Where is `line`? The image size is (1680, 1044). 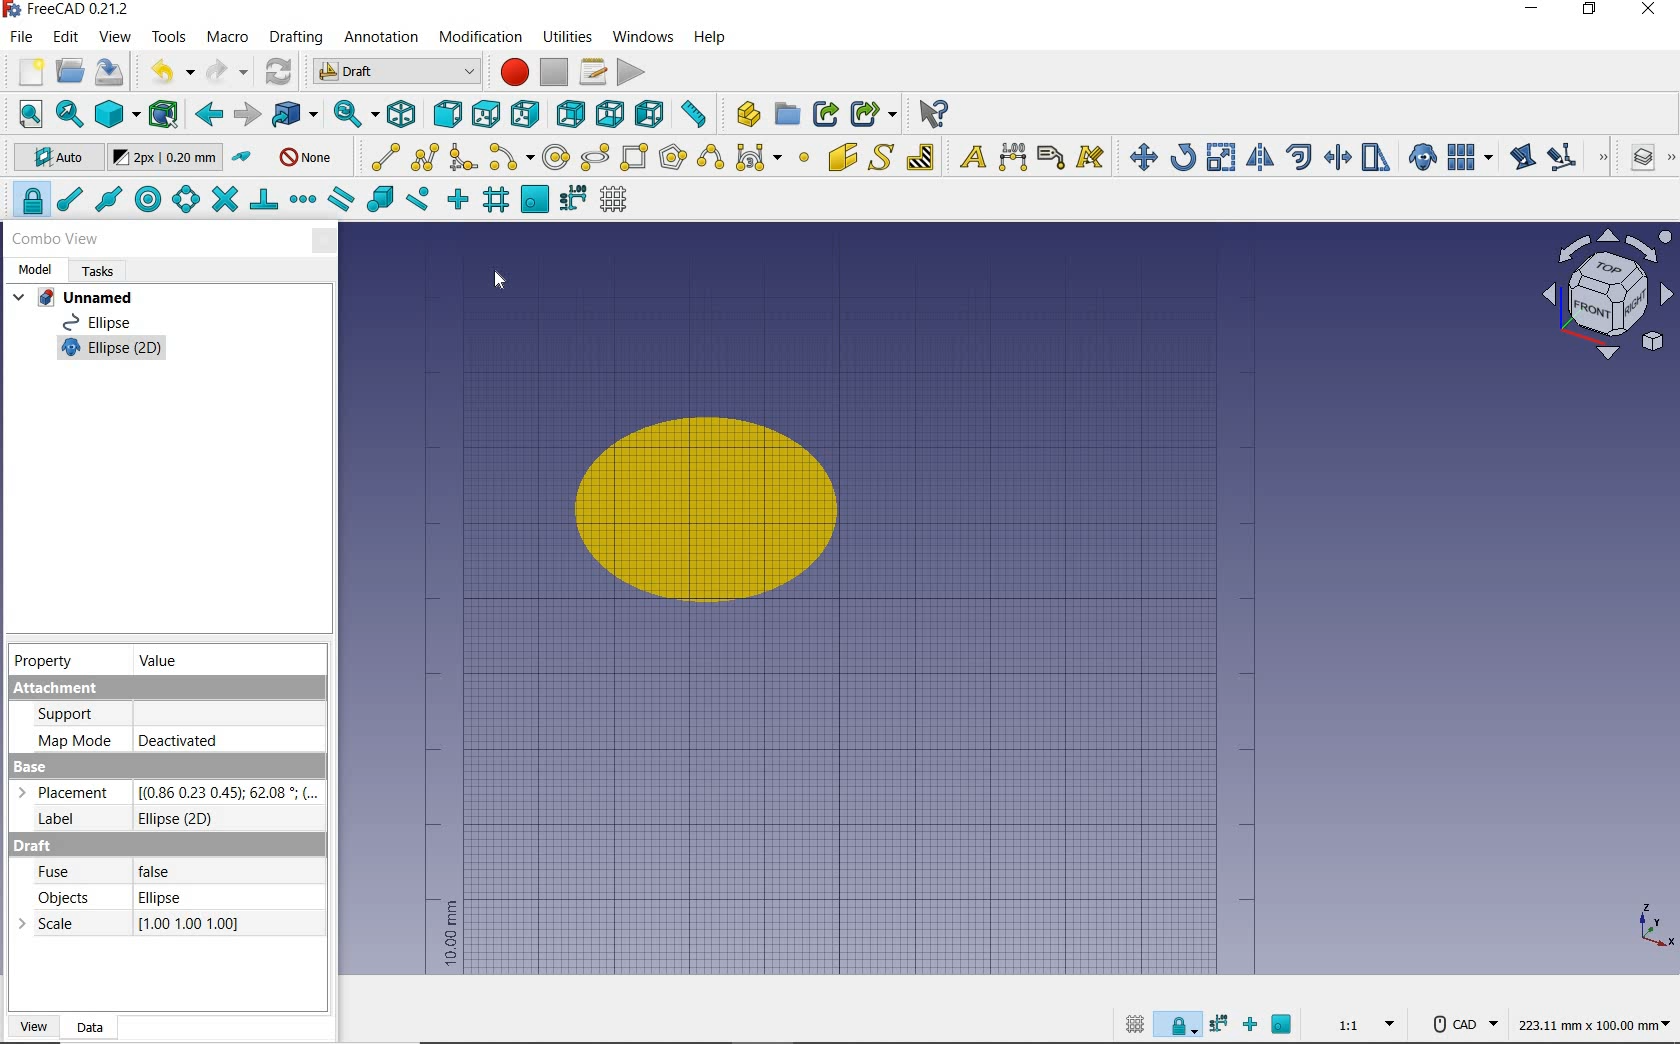 line is located at coordinates (382, 156).